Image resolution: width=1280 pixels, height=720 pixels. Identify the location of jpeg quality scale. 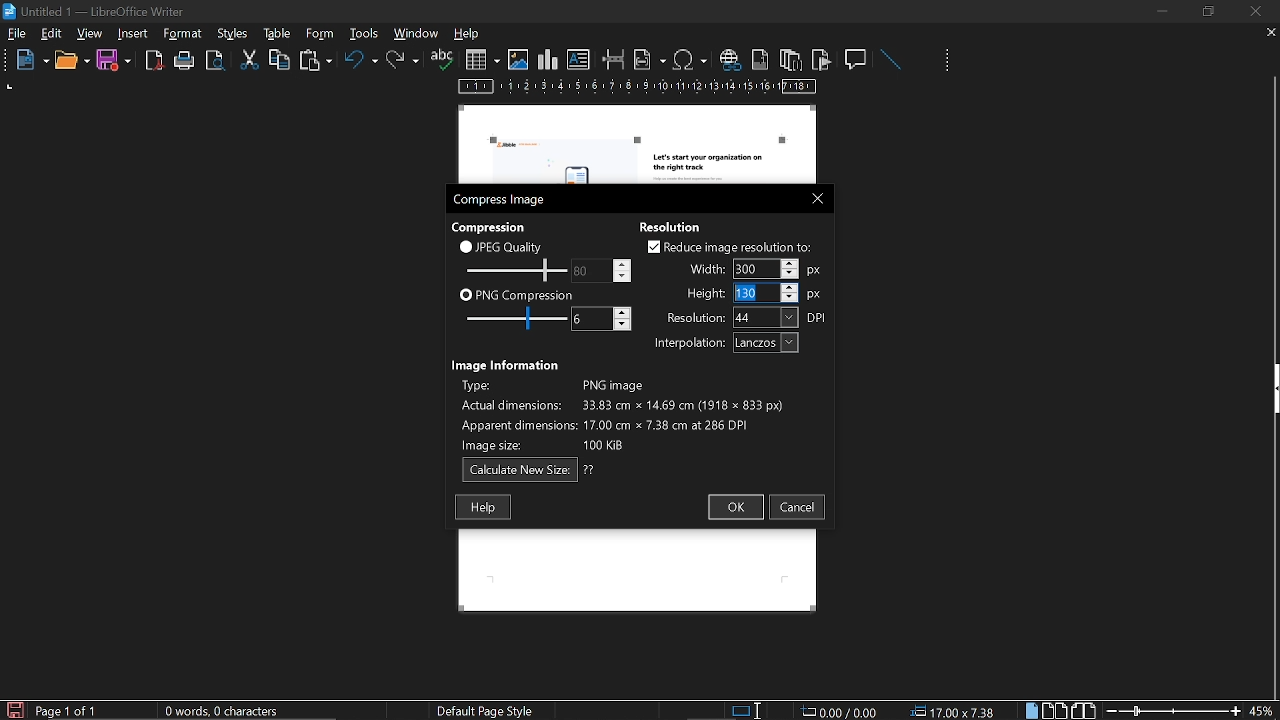
(513, 269).